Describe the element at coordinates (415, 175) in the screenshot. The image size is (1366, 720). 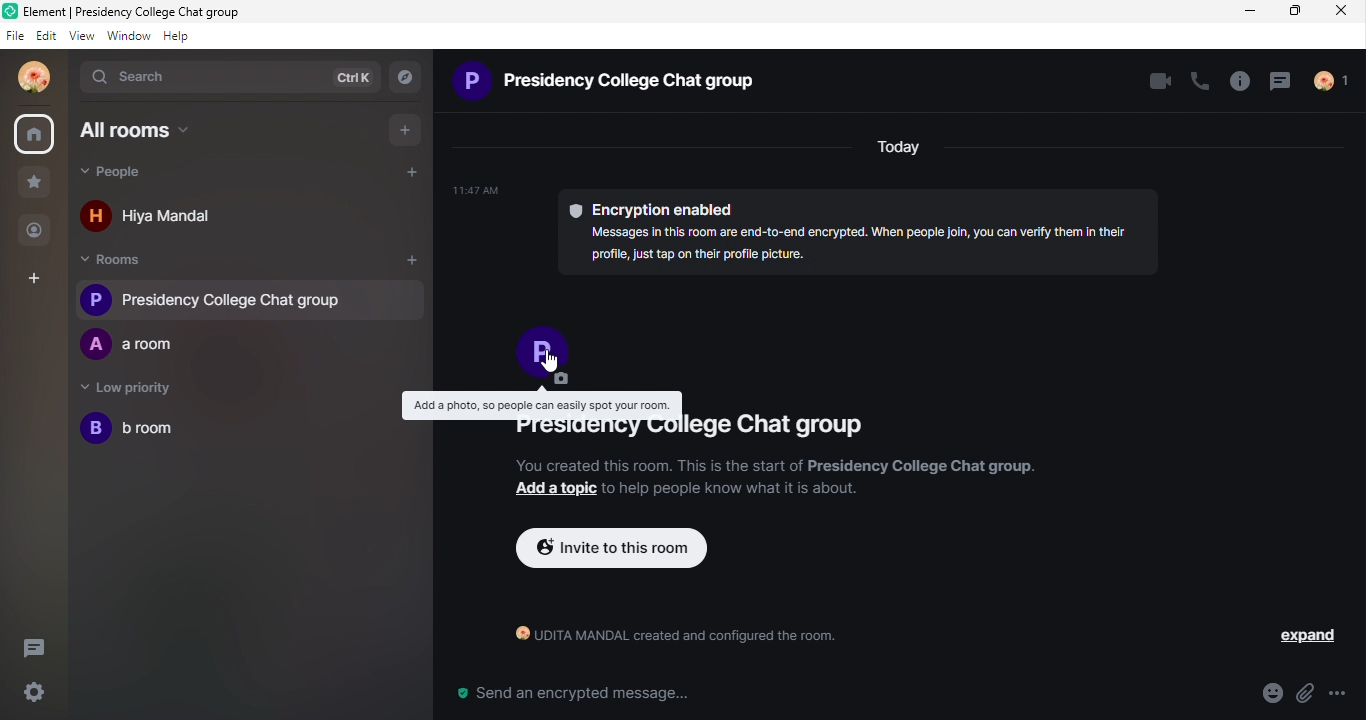
I see `start chat` at that location.